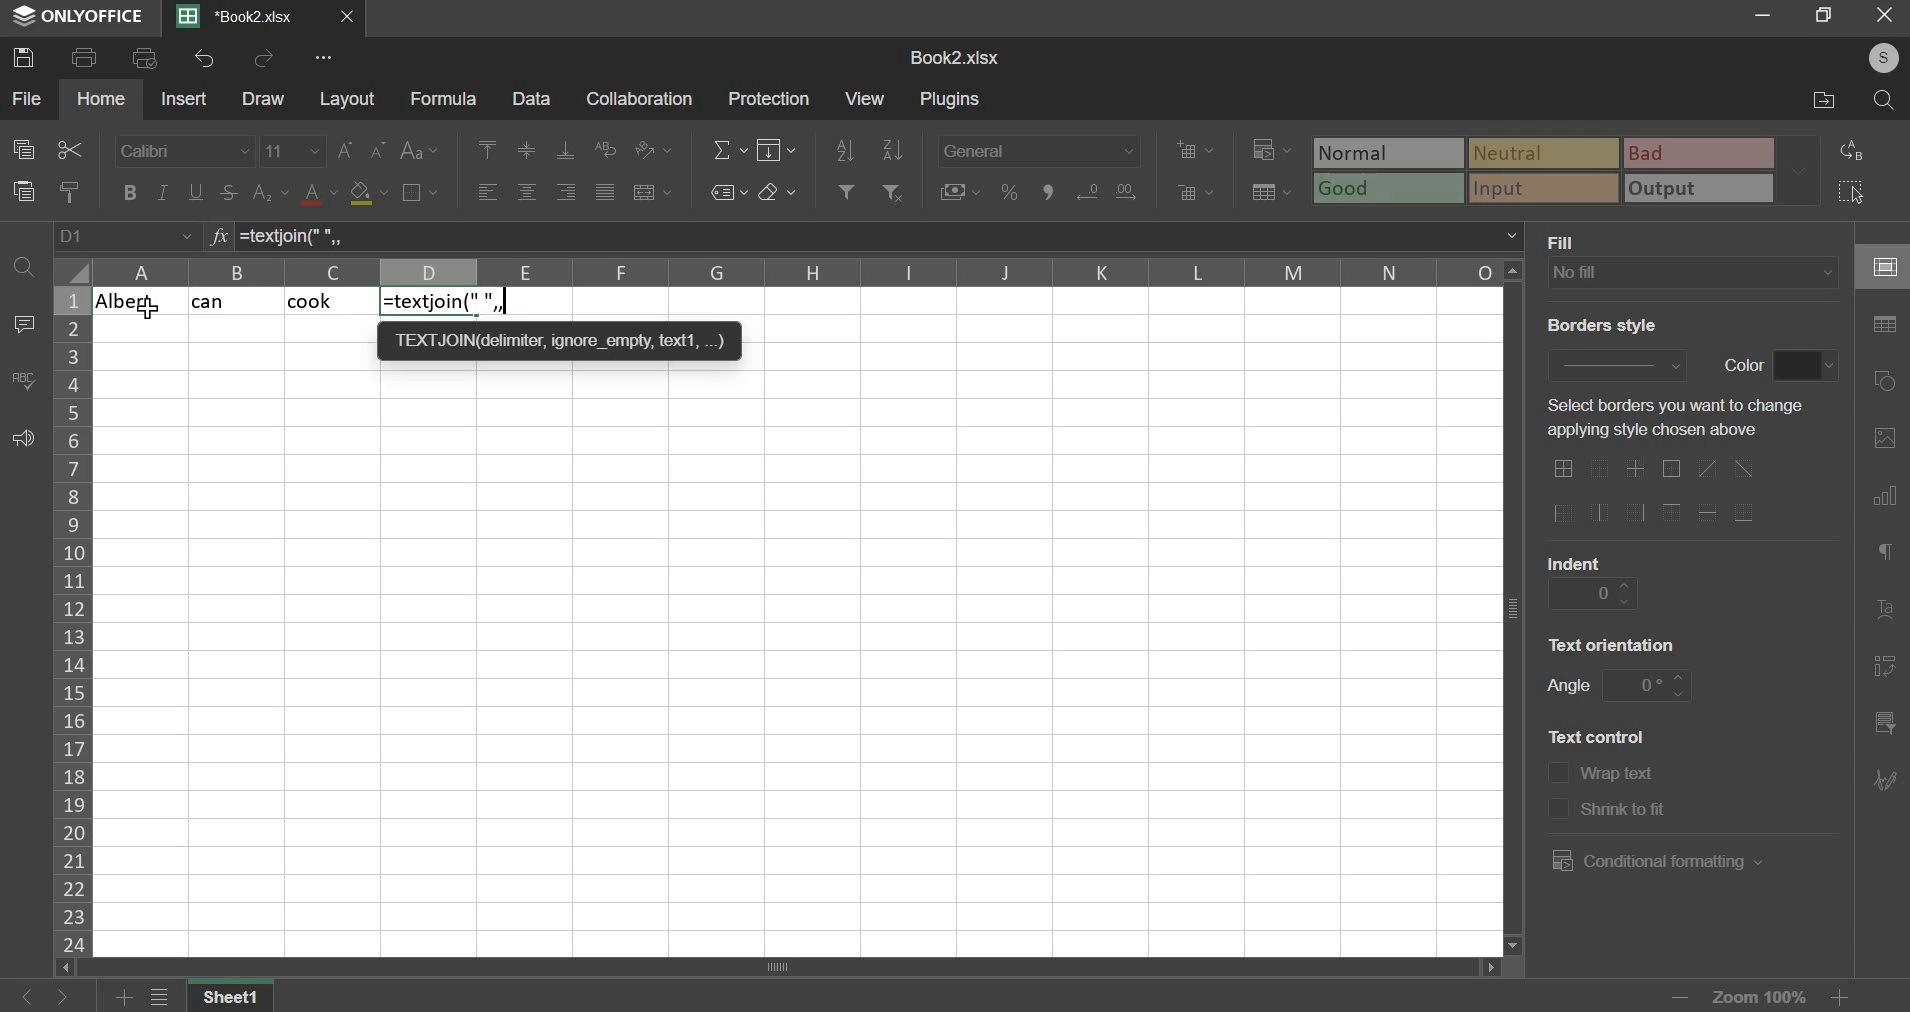 Image resolution: width=1910 pixels, height=1012 pixels. What do you see at coordinates (566, 150) in the screenshot?
I see `align bottom` at bounding box center [566, 150].